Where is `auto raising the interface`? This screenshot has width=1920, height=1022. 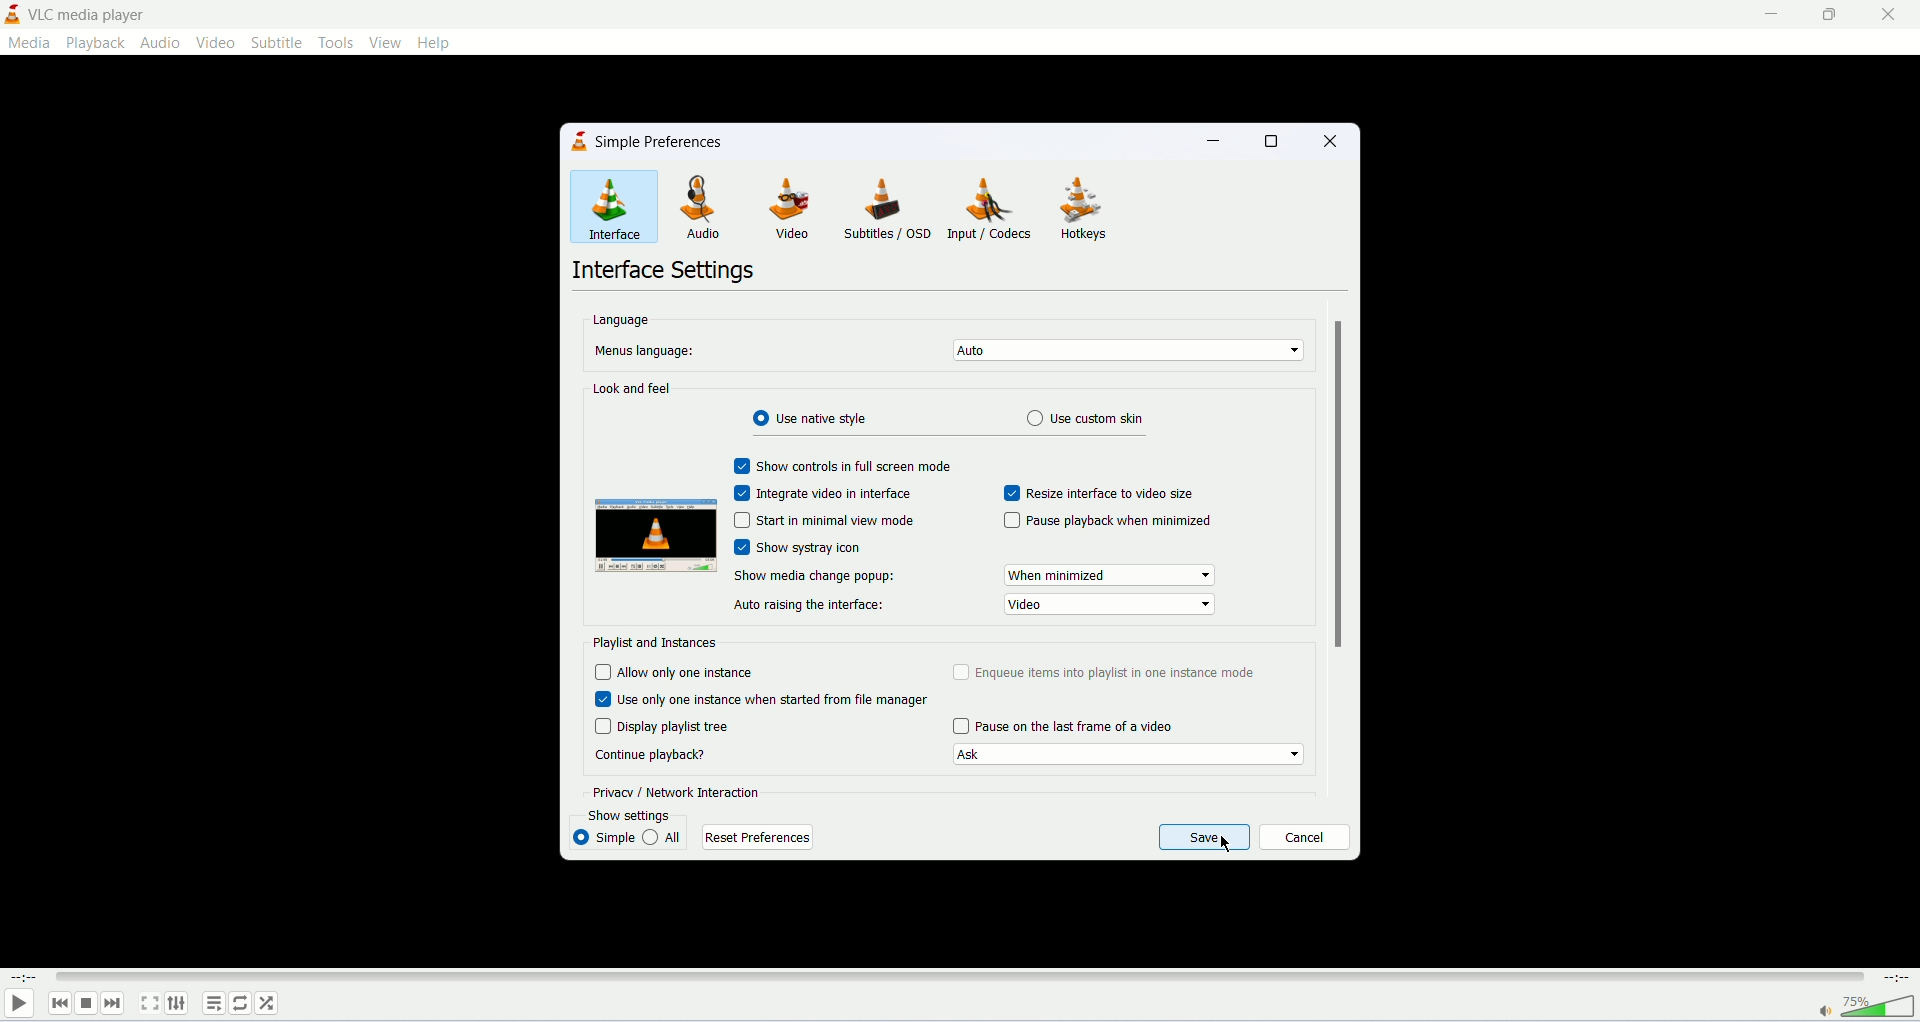 auto raising the interface is located at coordinates (808, 606).